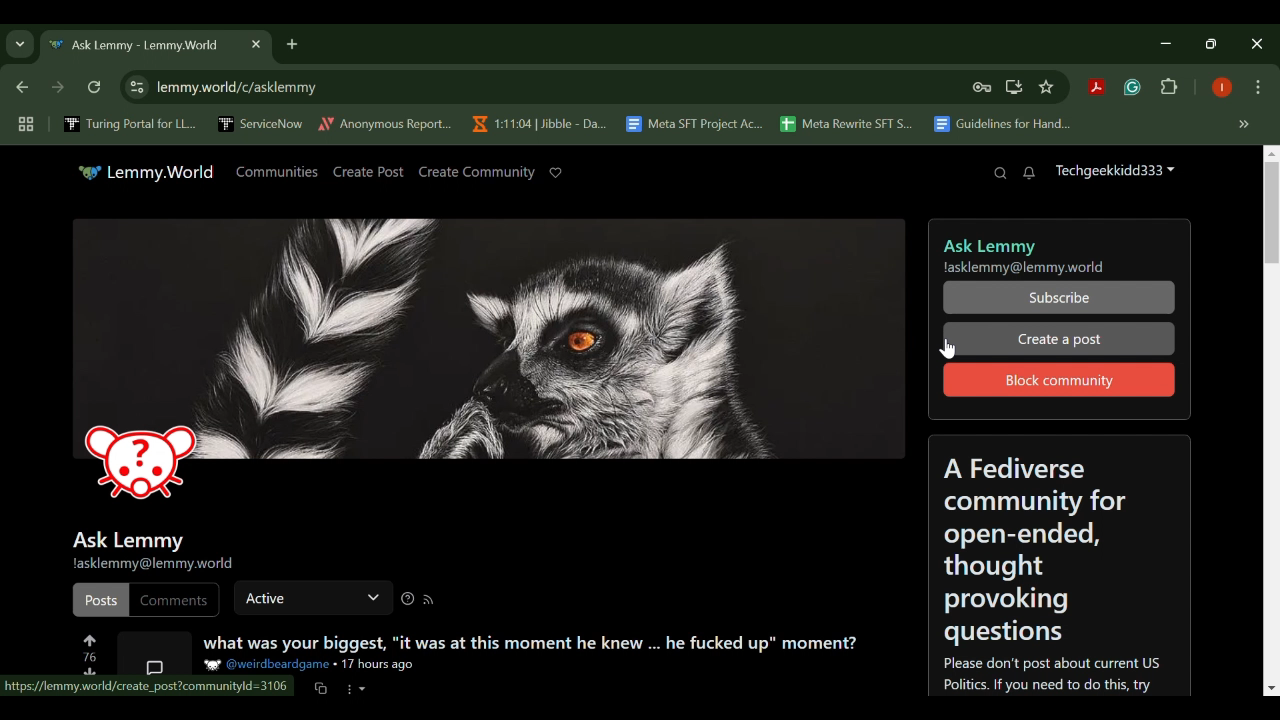 The image size is (1280, 720). Describe the element at coordinates (1000, 173) in the screenshot. I see `Search ` at that location.